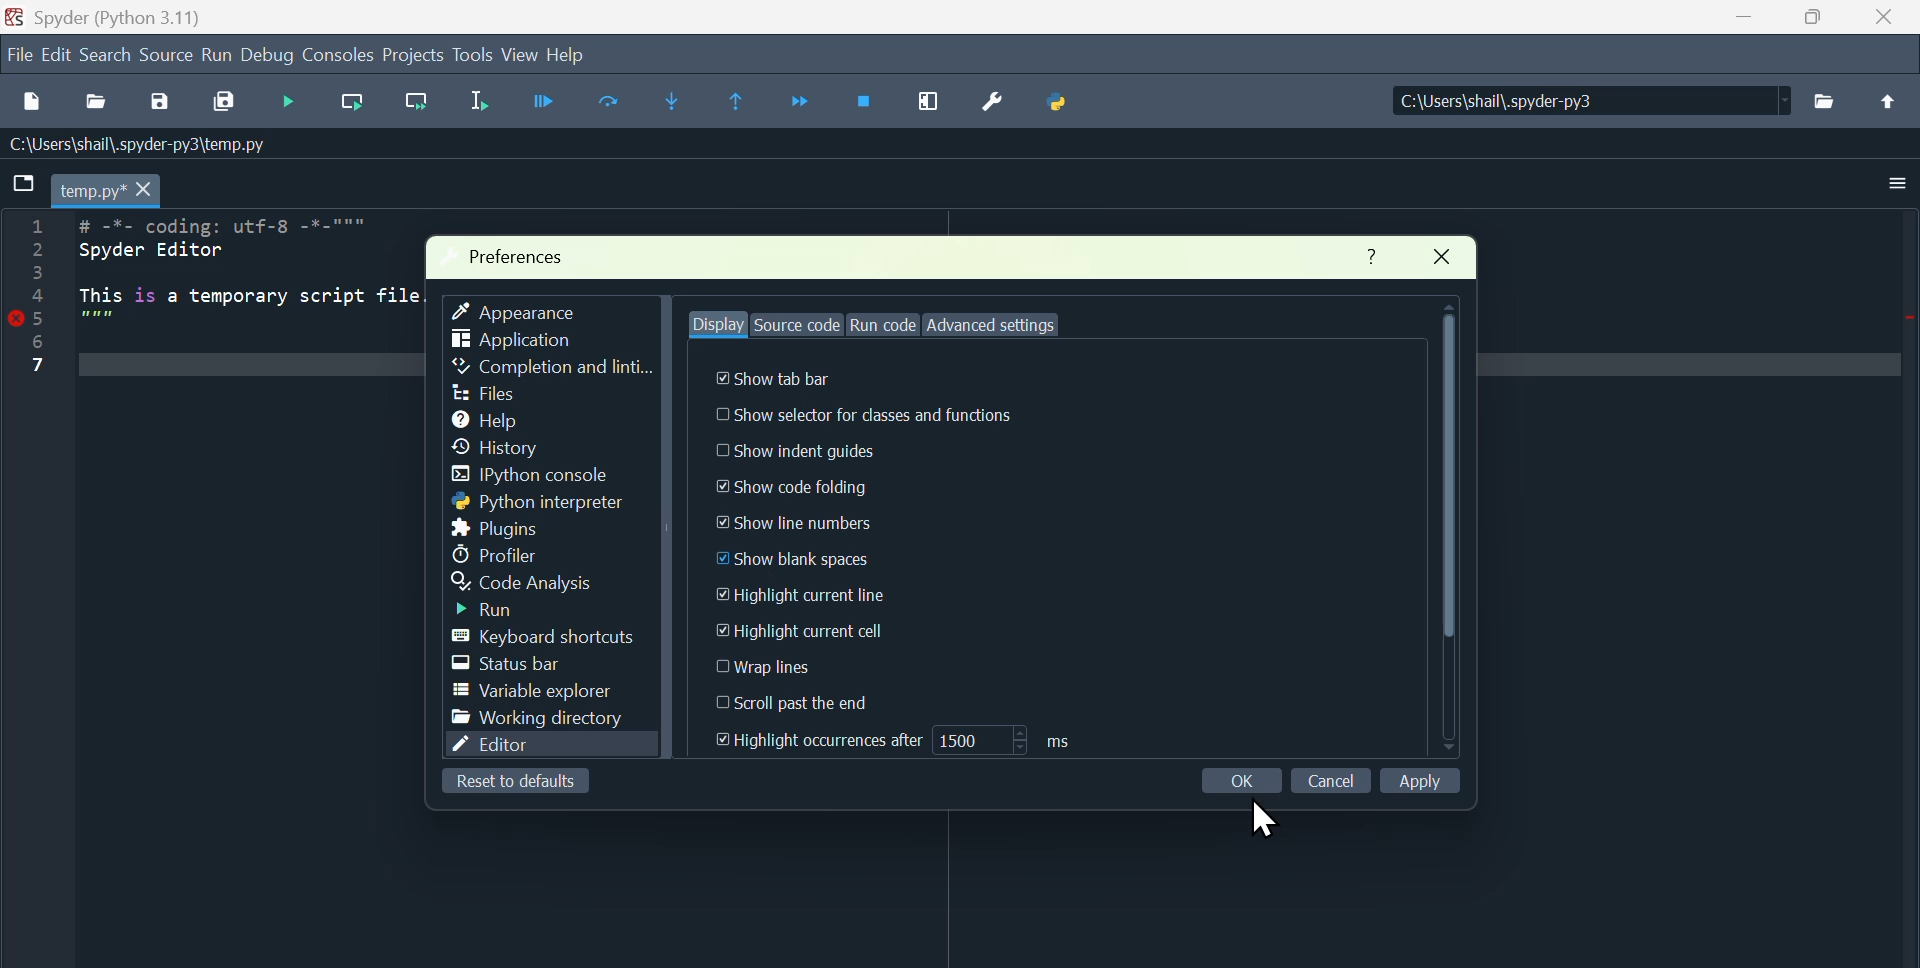 Image resolution: width=1920 pixels, height=968 pixels. What do you see at coordinates (551, 583) in the screenshot?
I see `code analysis` at bounding box center [551, 583].